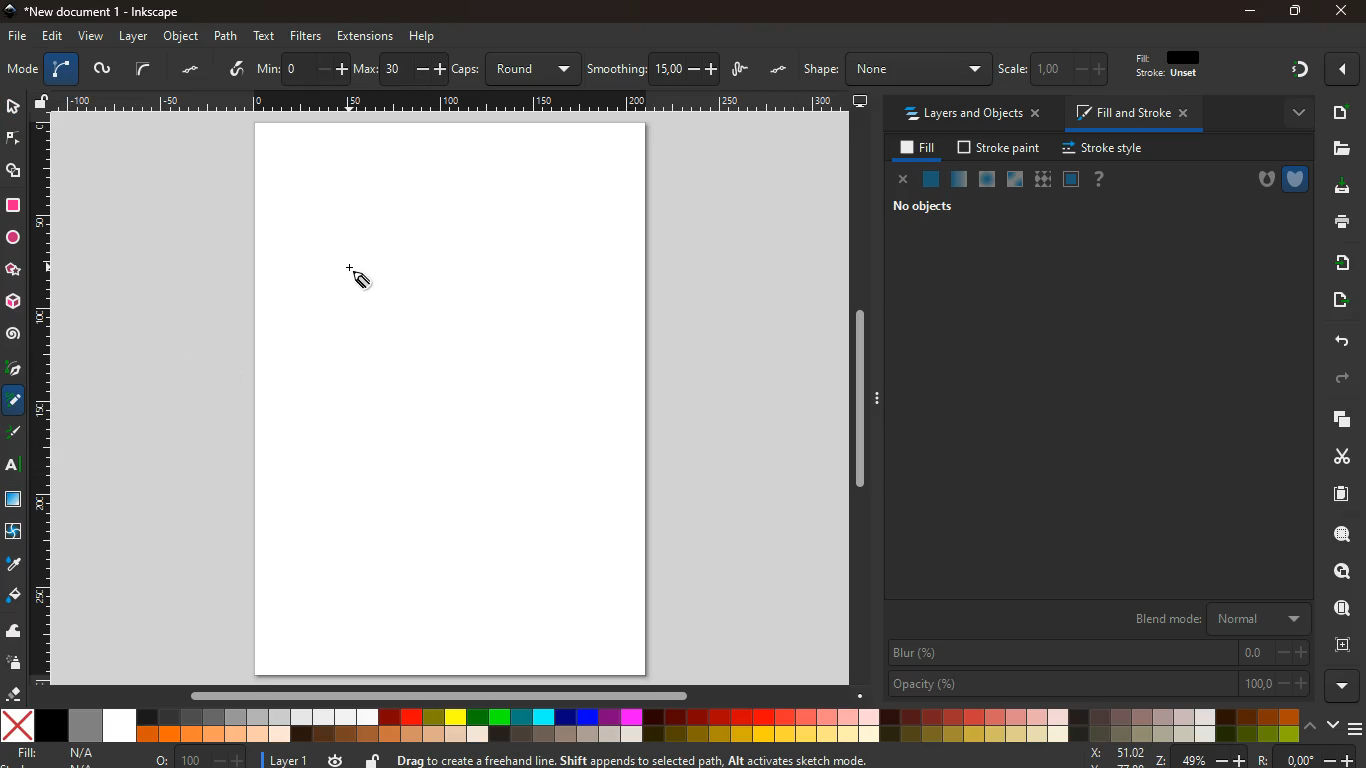  What do you see at coordinates (1223, 619) in the screenshot?
I see `blend mode` at bounding box center [1223, 619].